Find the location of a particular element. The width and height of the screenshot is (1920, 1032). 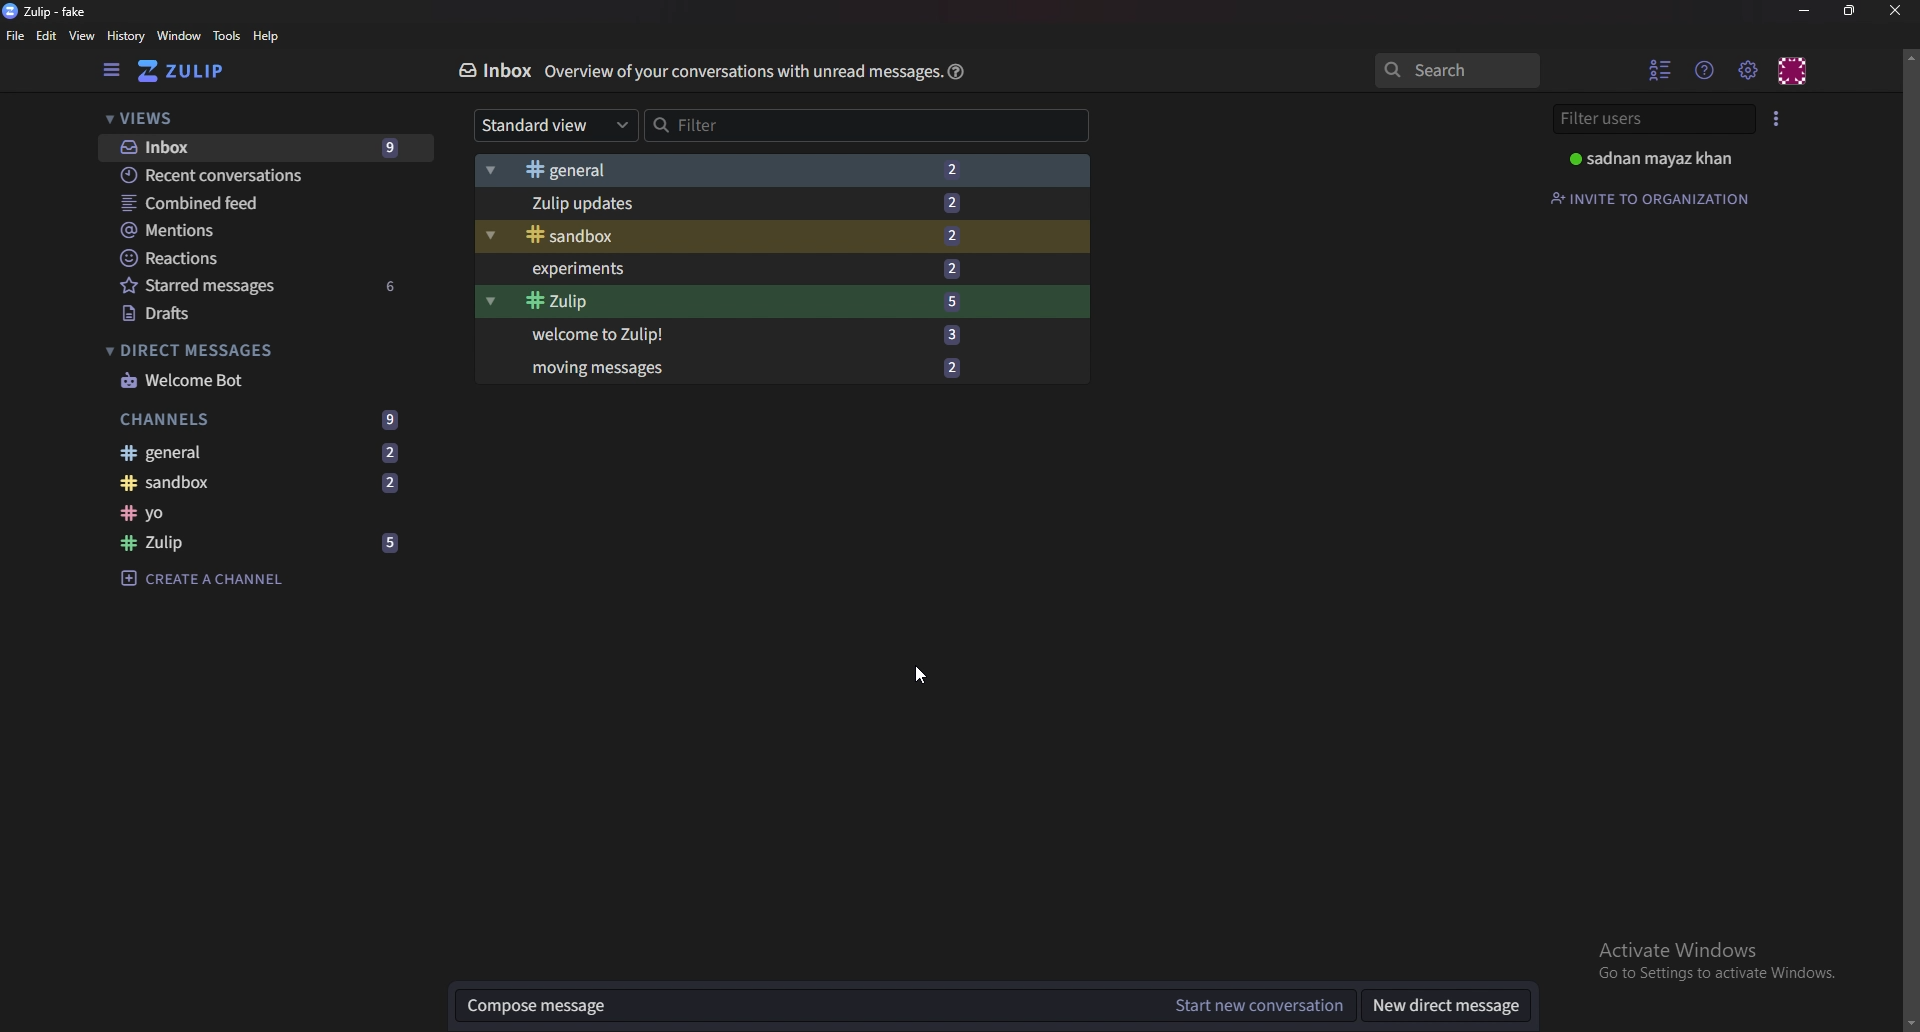

Zulip is located at coordinates (784, 303).